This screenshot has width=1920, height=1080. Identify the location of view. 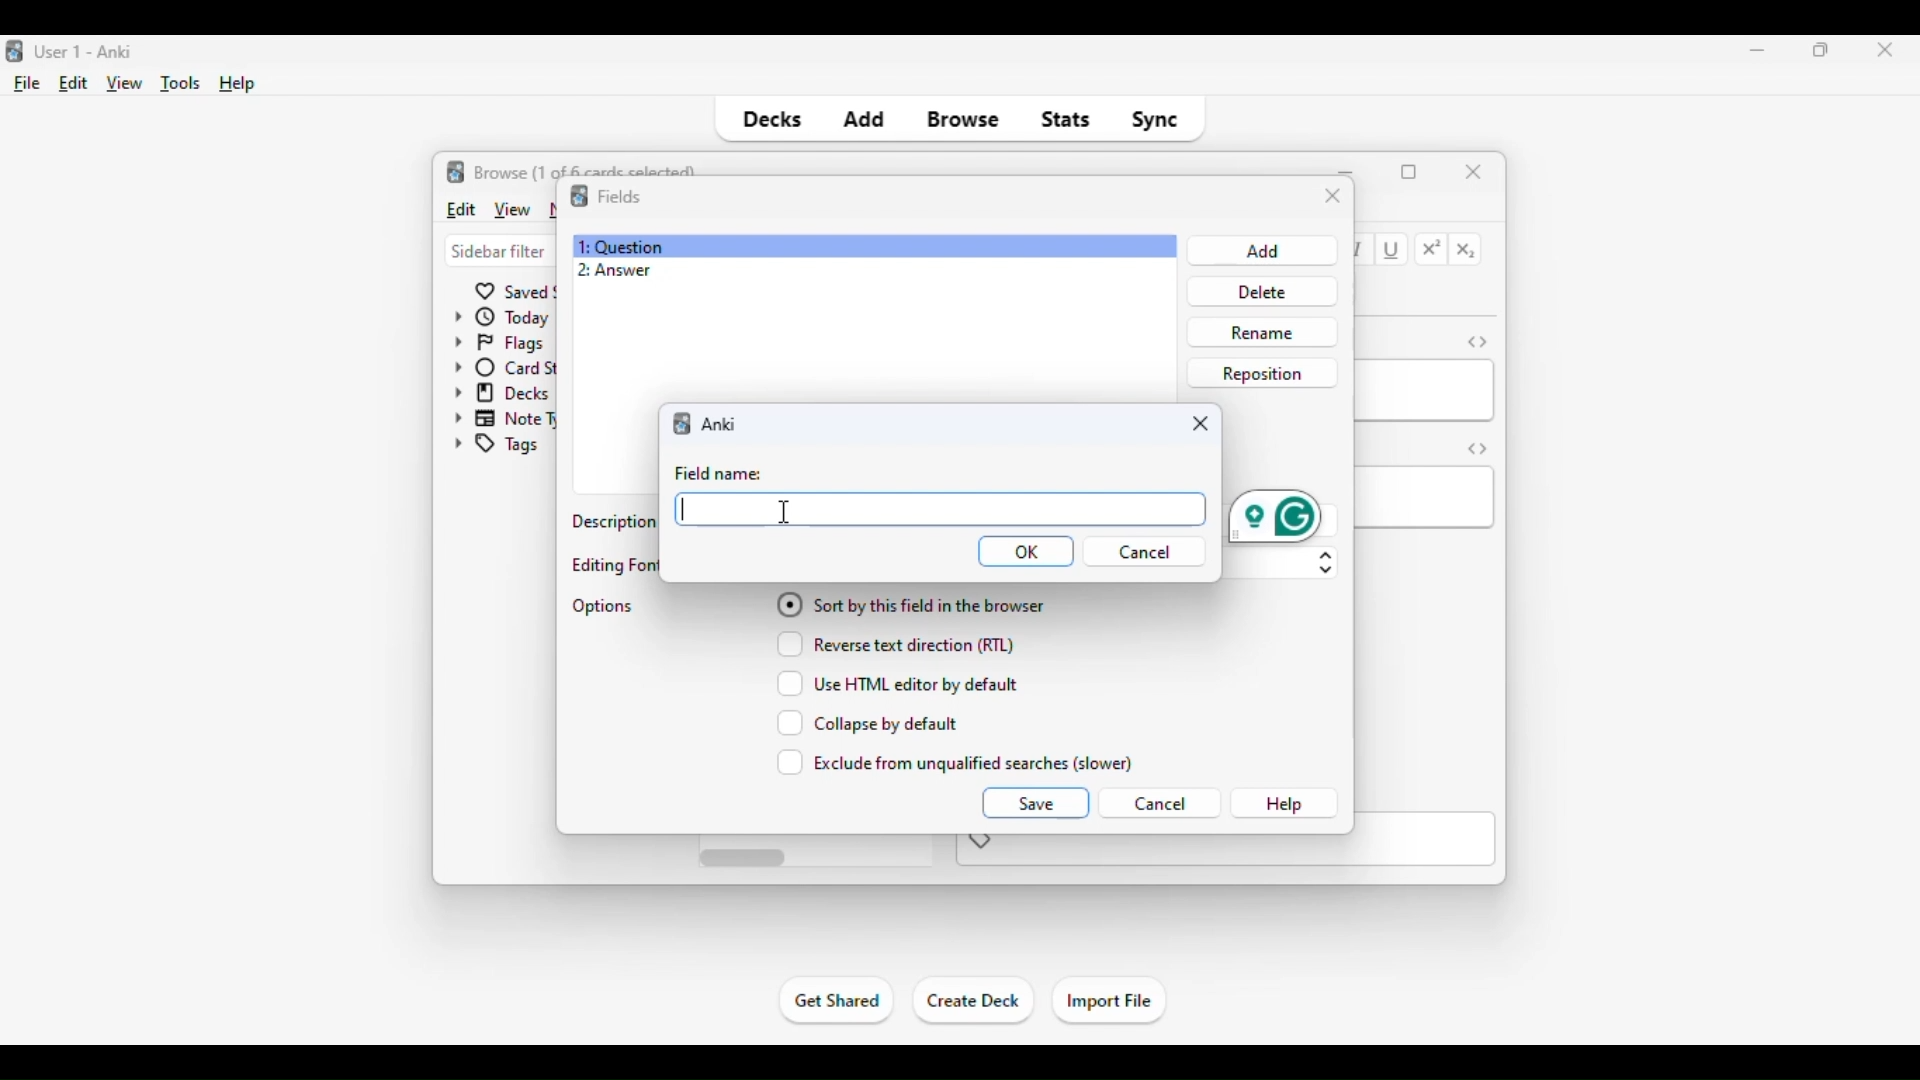
(511, 209).